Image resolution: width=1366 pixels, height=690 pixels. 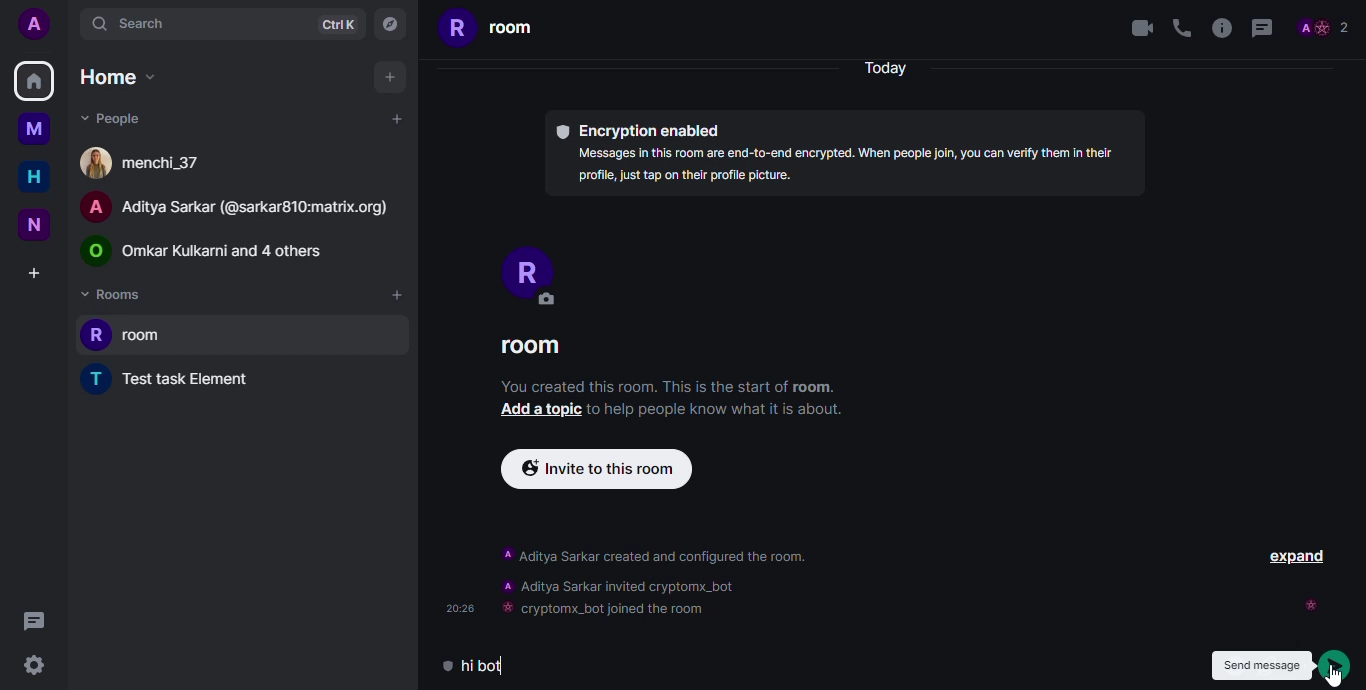 I want to click on threads, so click(x=33, y=621).